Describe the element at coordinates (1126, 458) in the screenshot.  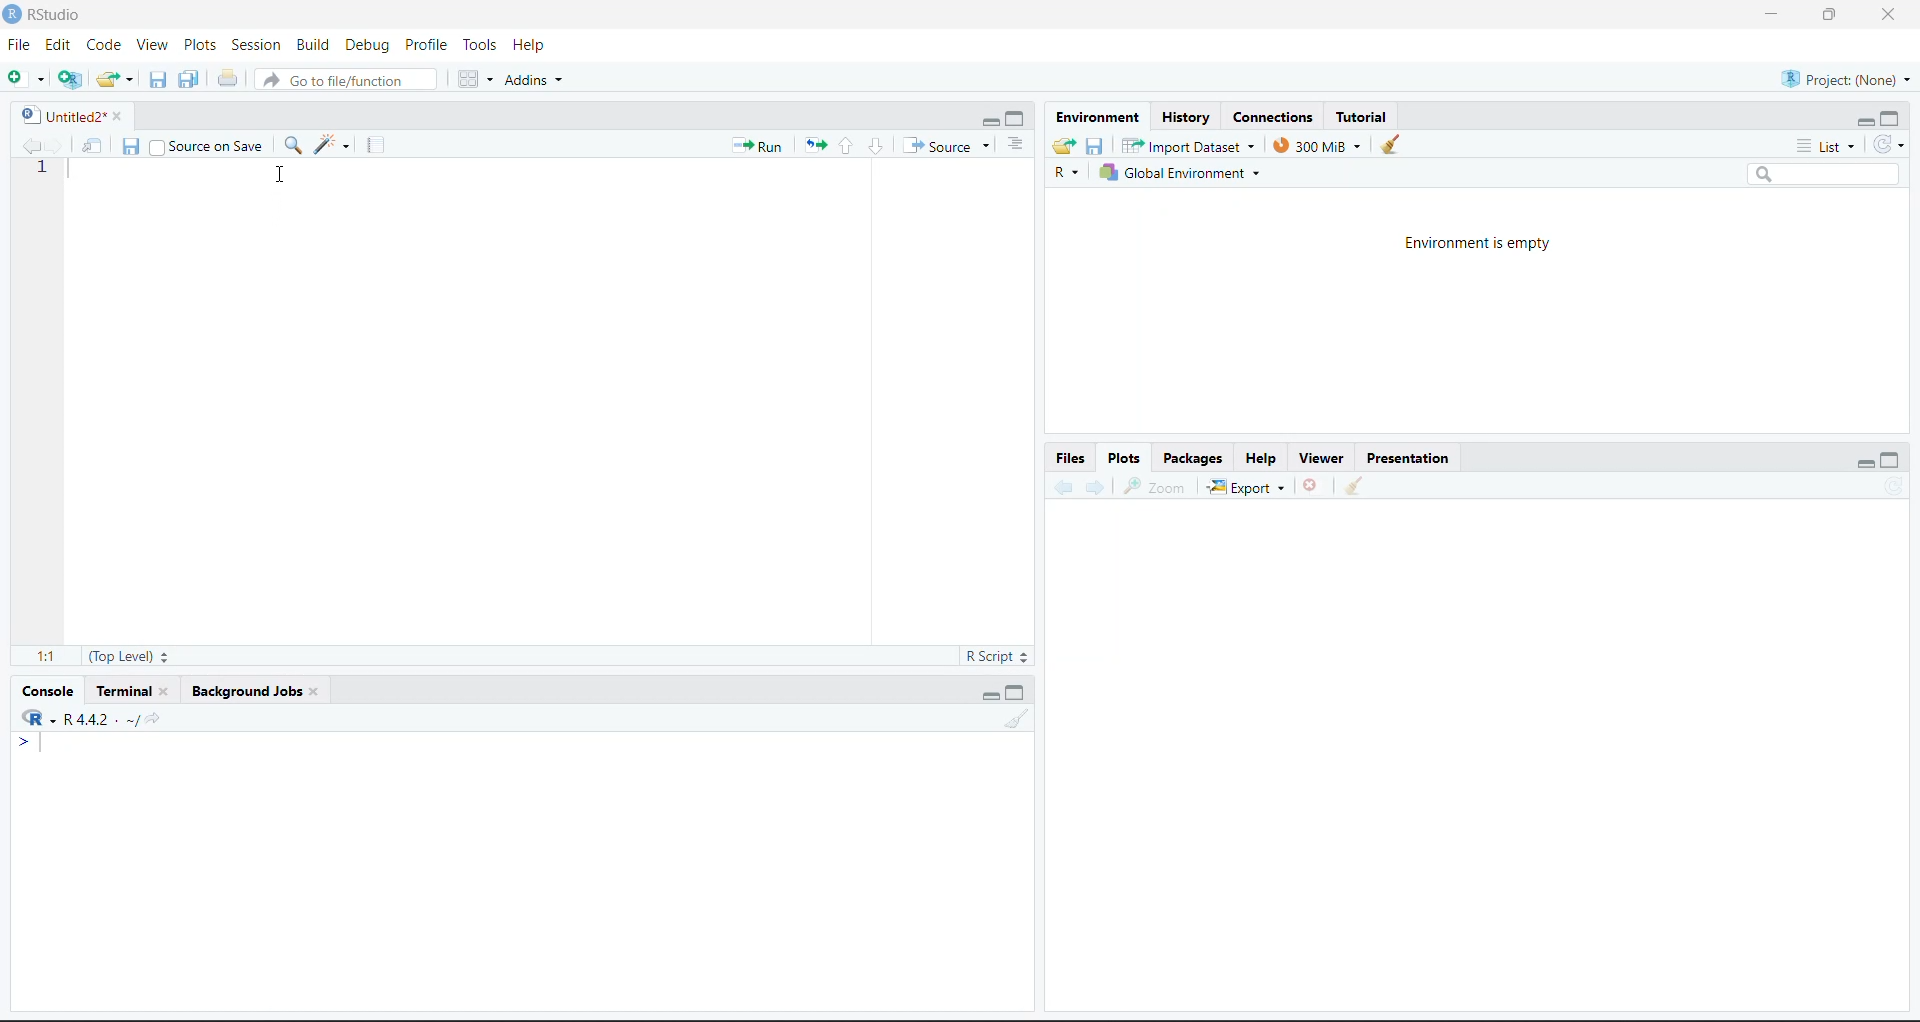
I see `Plots` at that location.